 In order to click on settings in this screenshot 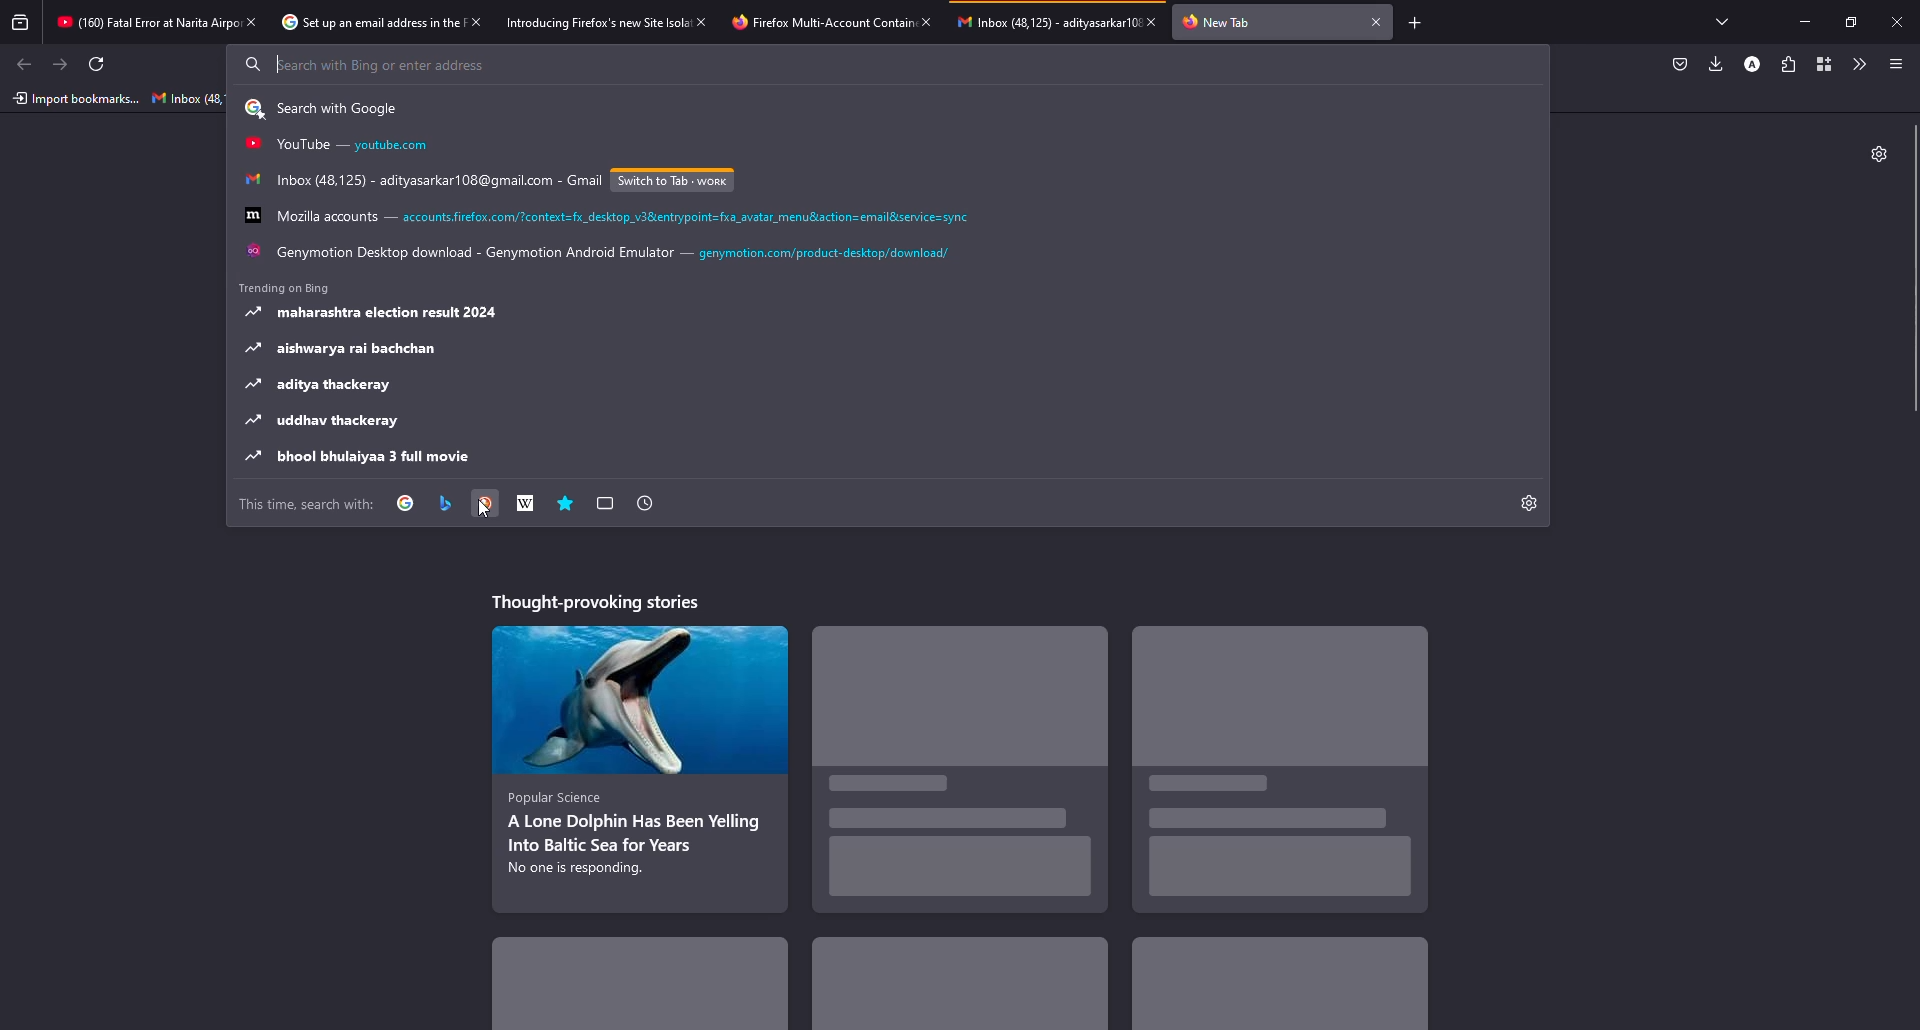, I will do `click(1878, 154)`.